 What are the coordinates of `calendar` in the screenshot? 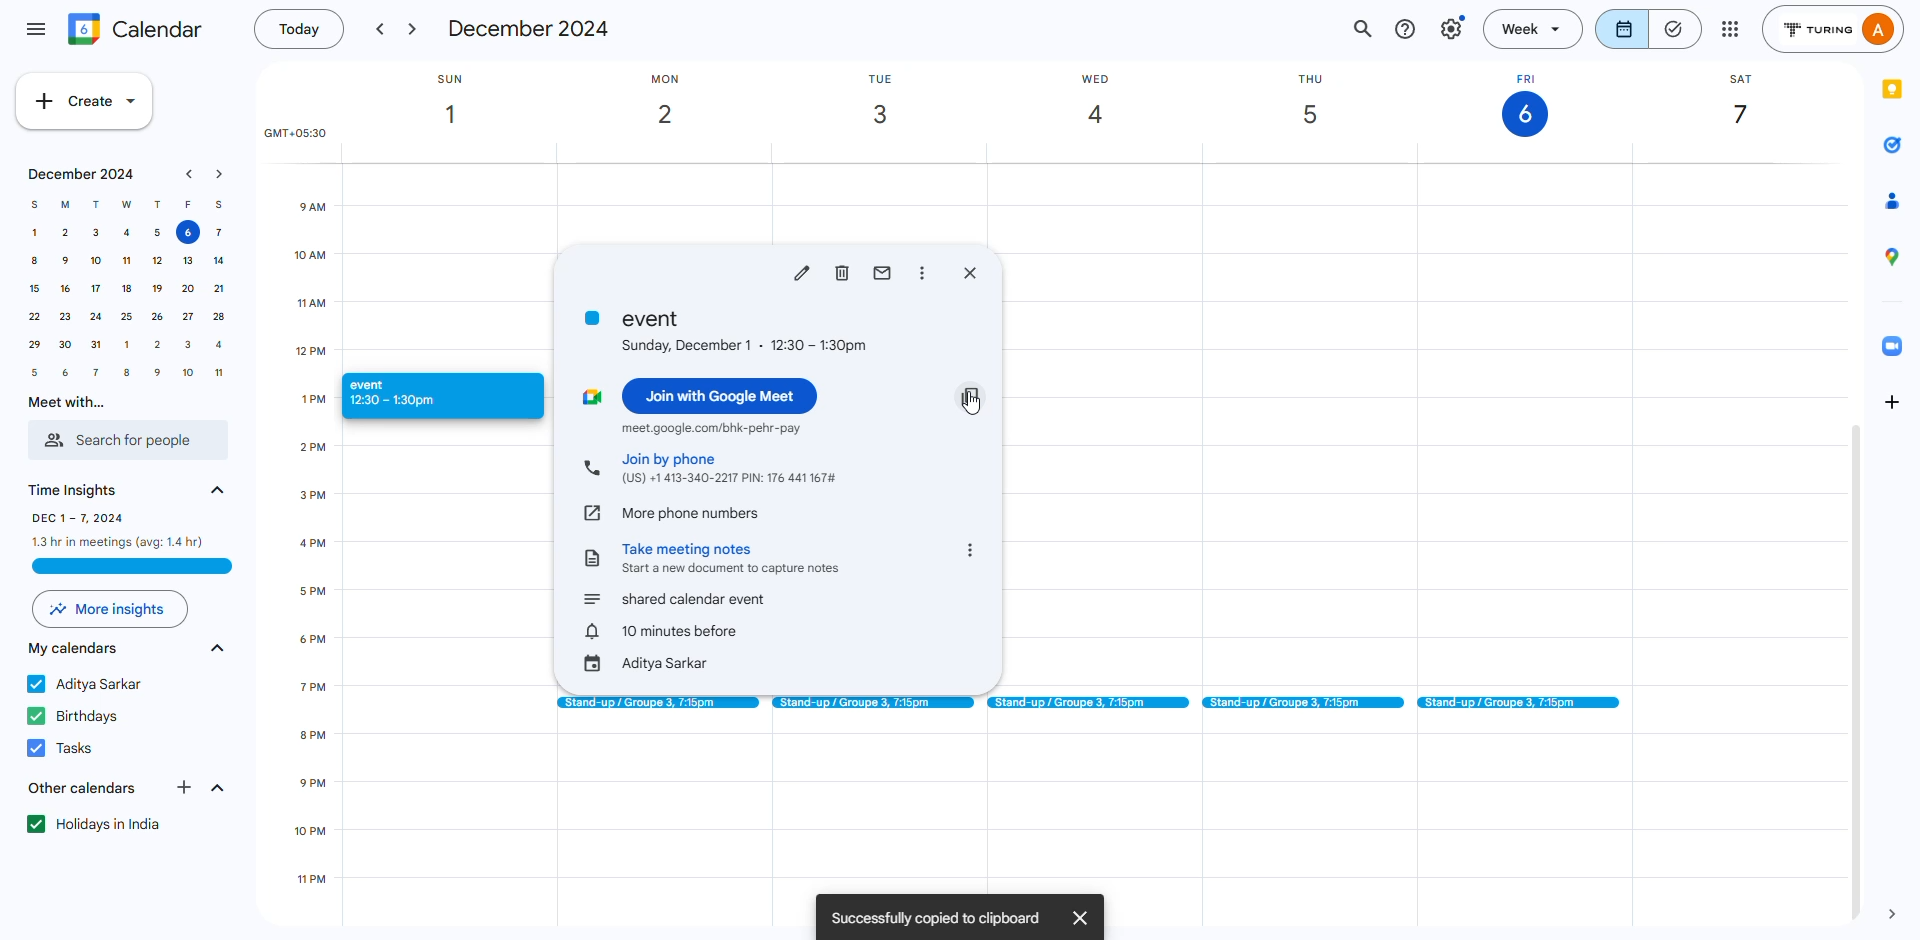 It's located at (136, 29).